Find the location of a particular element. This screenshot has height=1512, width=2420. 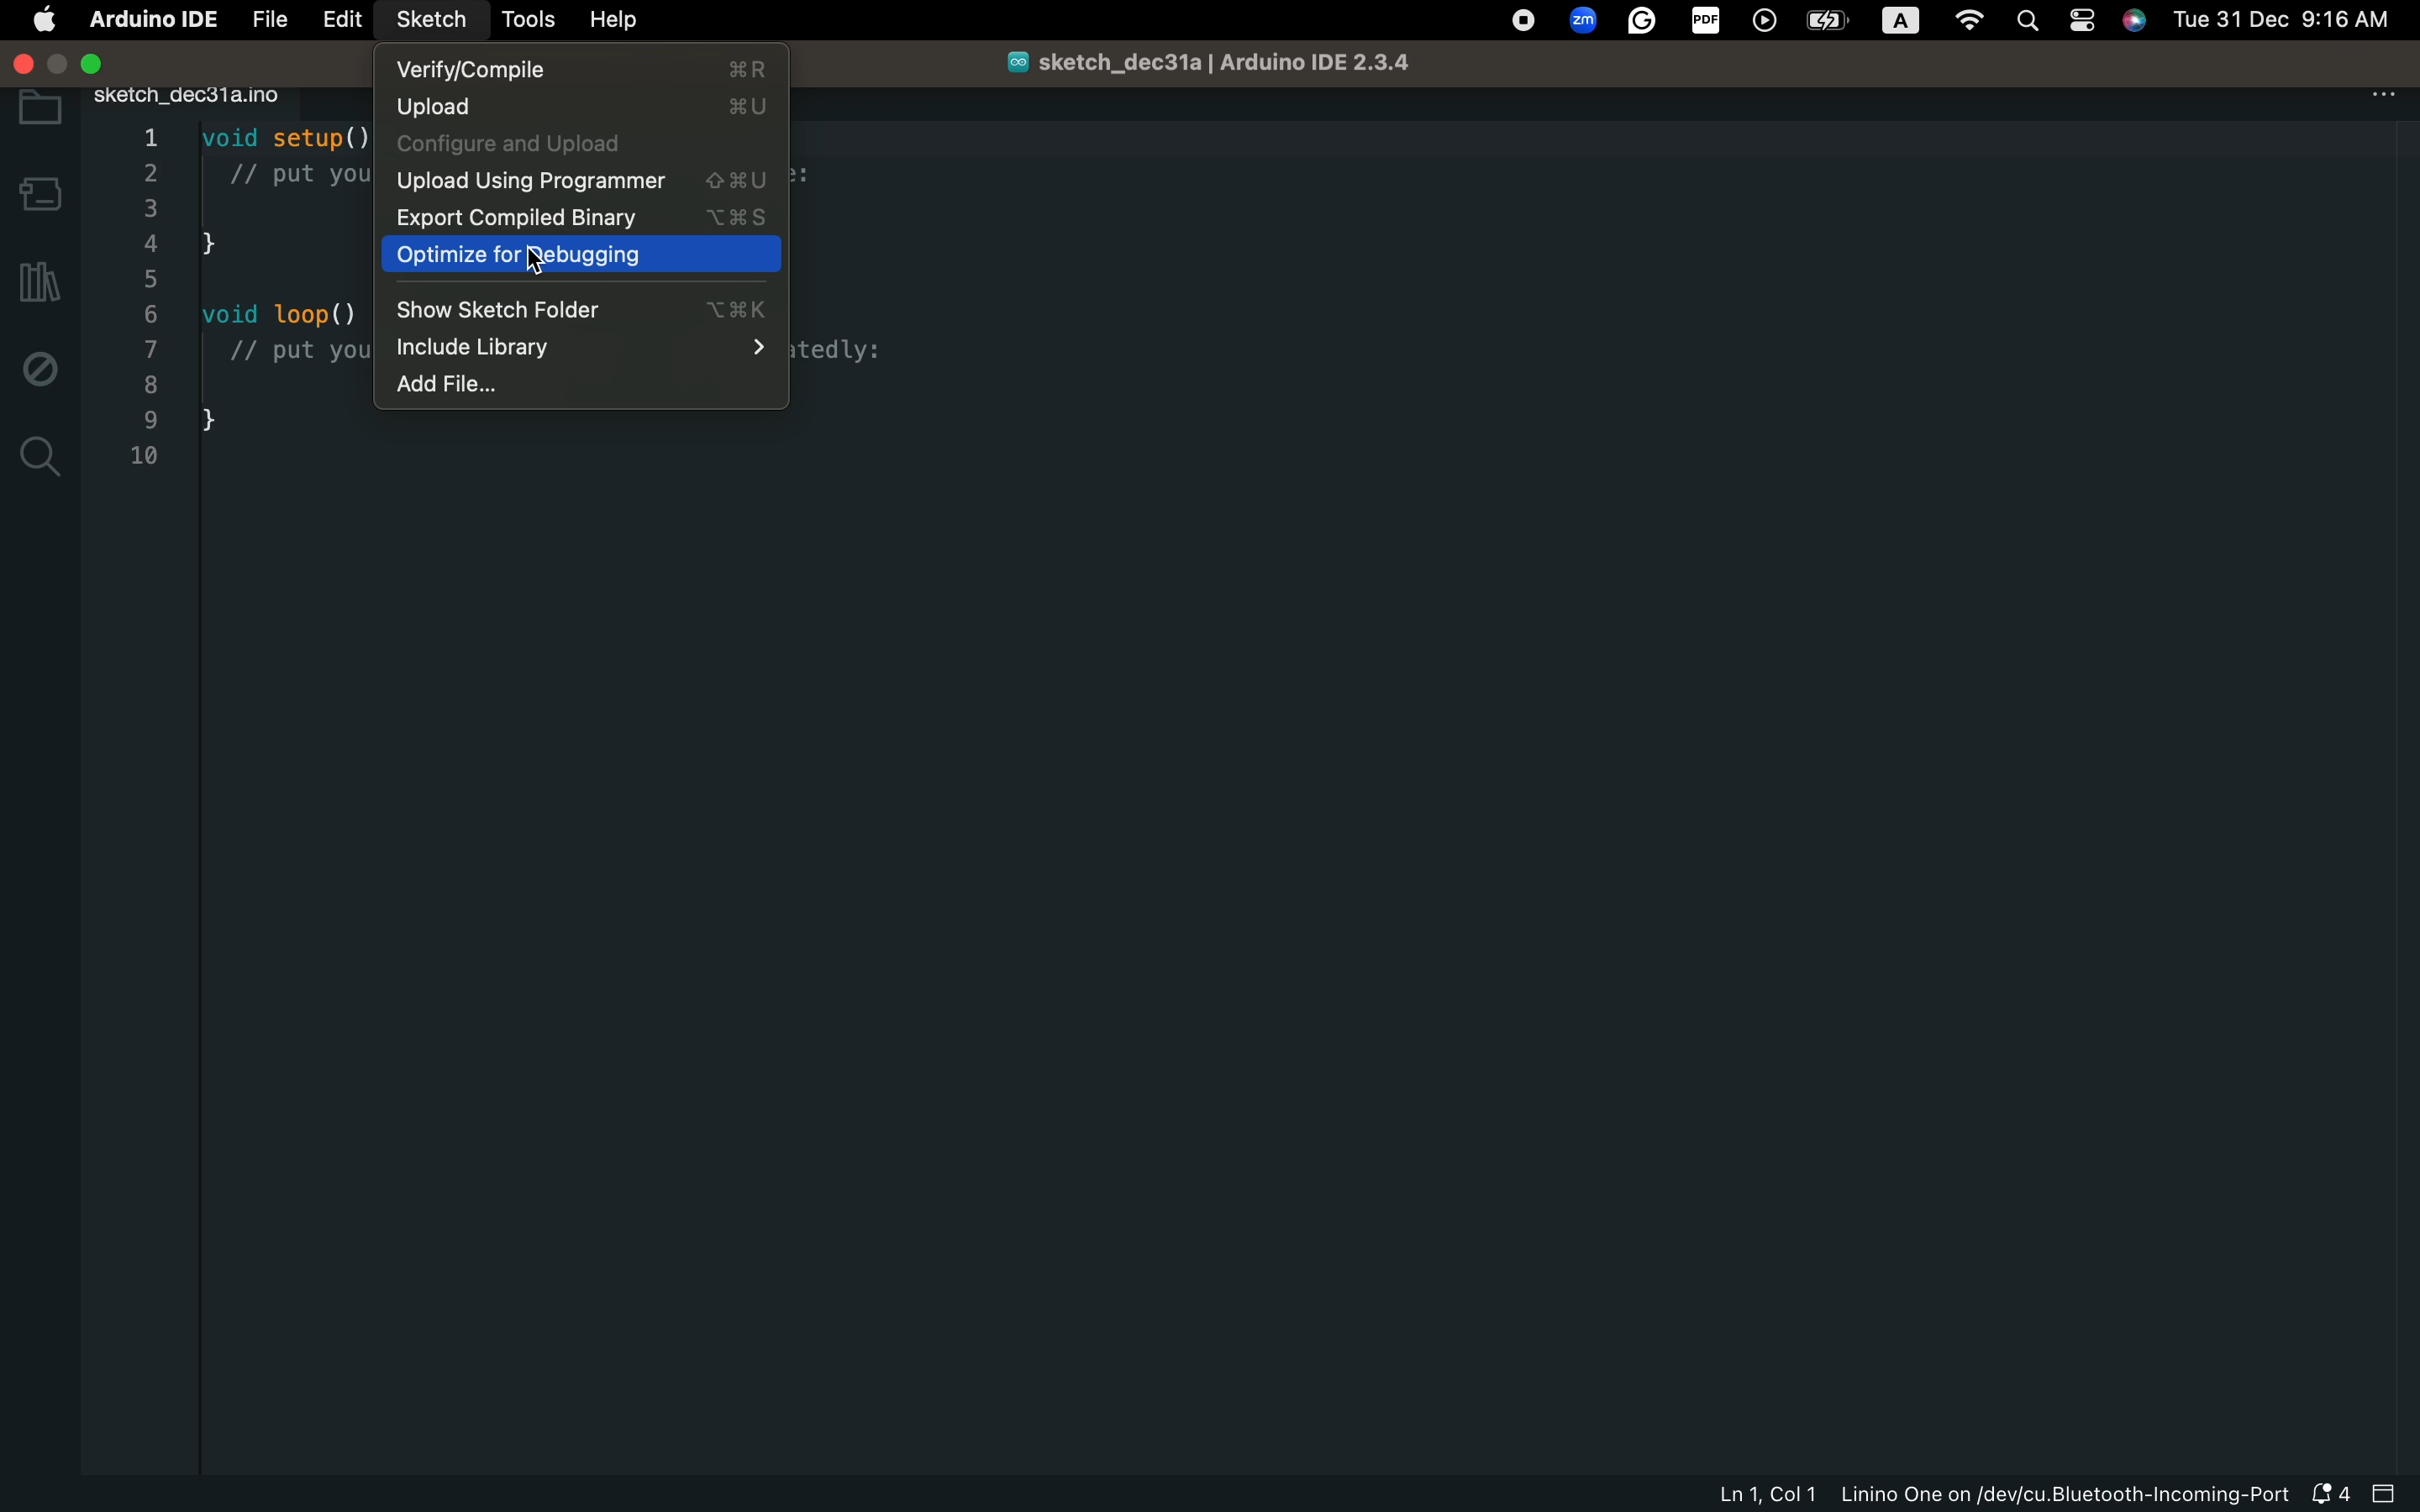

arduino is located at coordinates (147, 24).